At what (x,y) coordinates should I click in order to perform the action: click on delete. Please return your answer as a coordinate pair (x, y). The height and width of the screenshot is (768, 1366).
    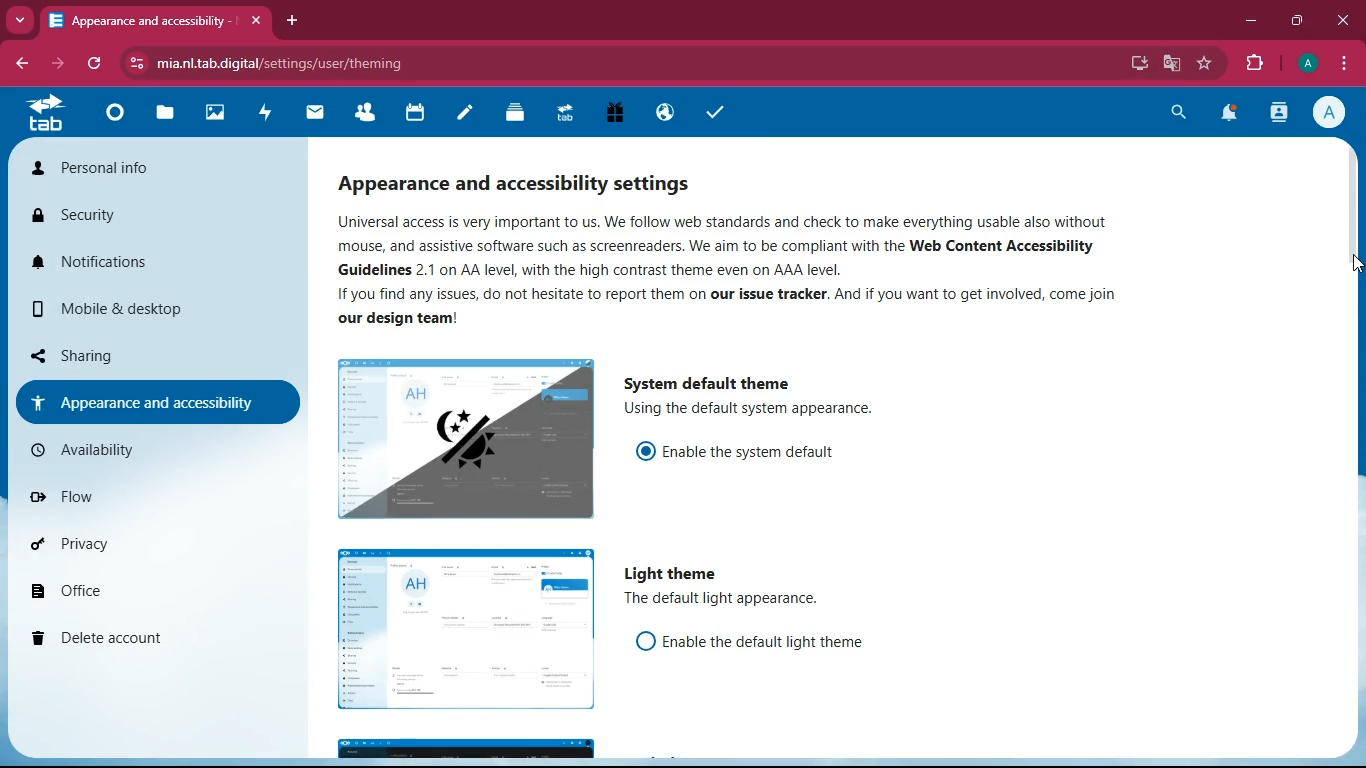
    Looking at the image, I should click on (145, 640).